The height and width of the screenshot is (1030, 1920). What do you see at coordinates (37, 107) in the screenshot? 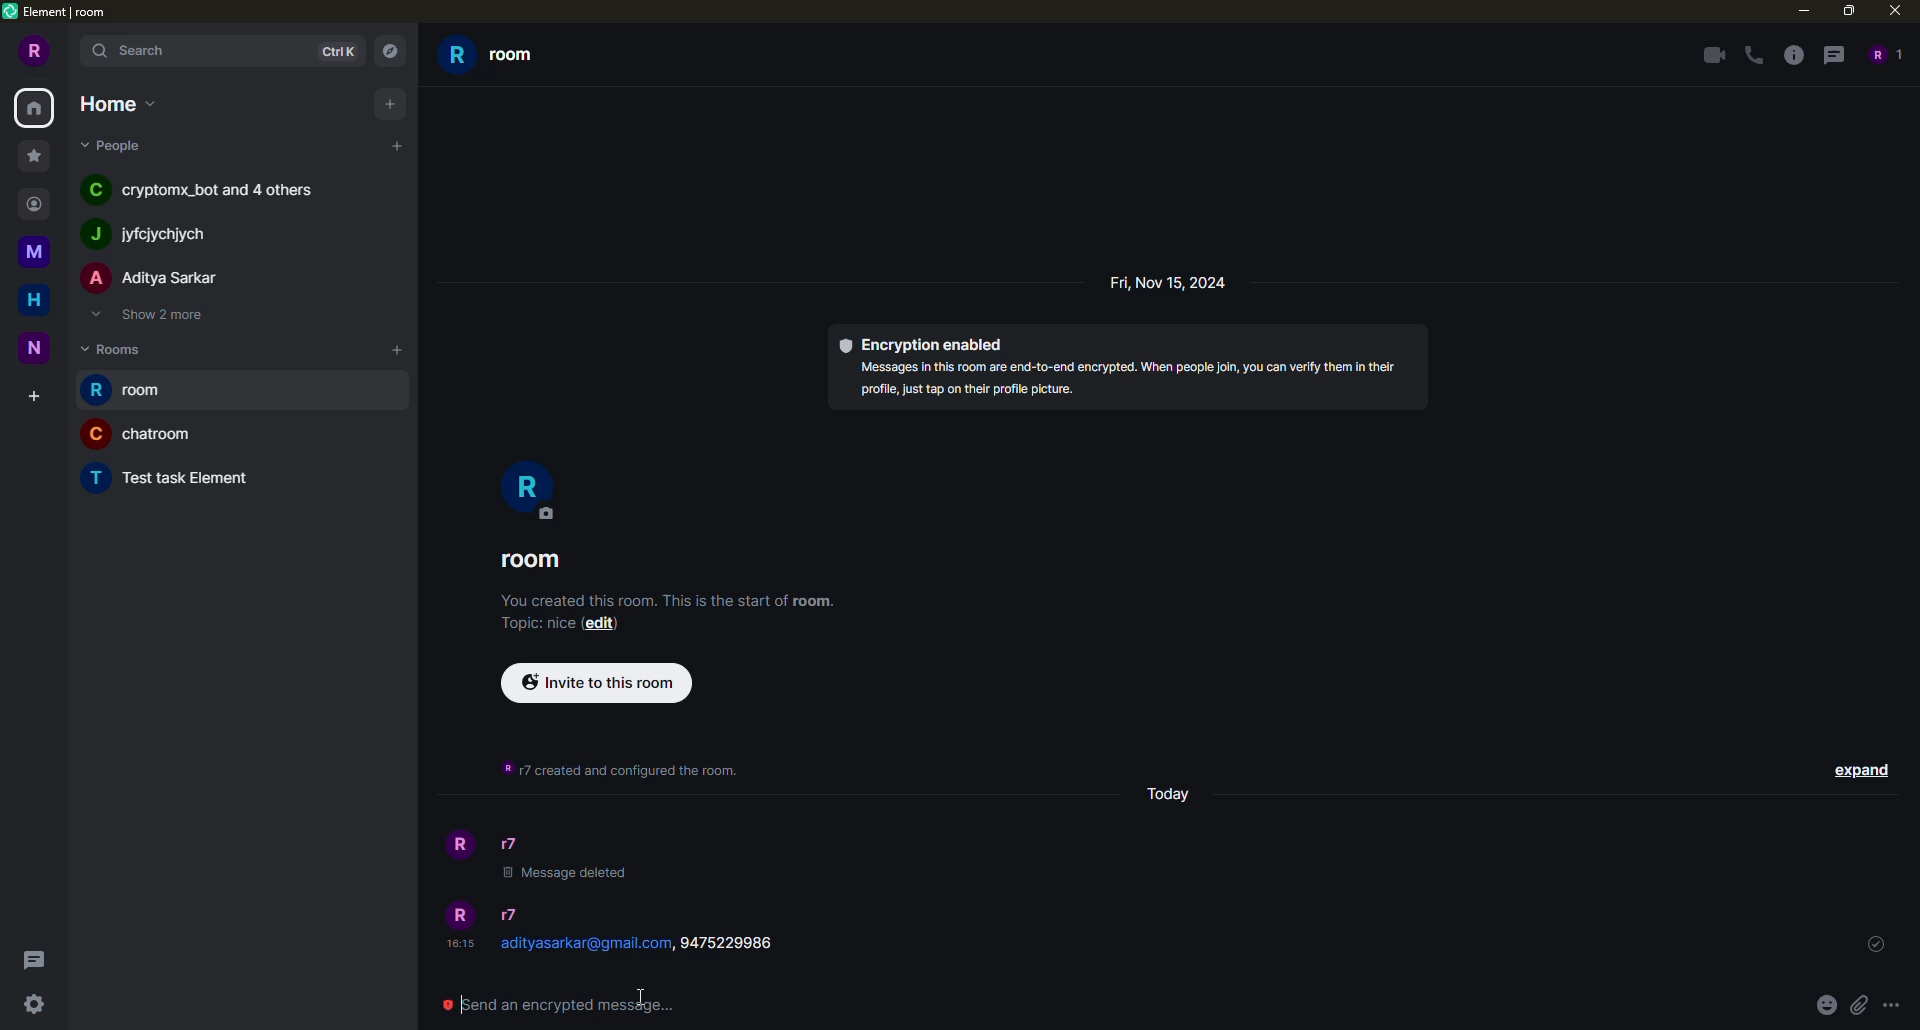
I see `home` at bounding box center [37, 107].